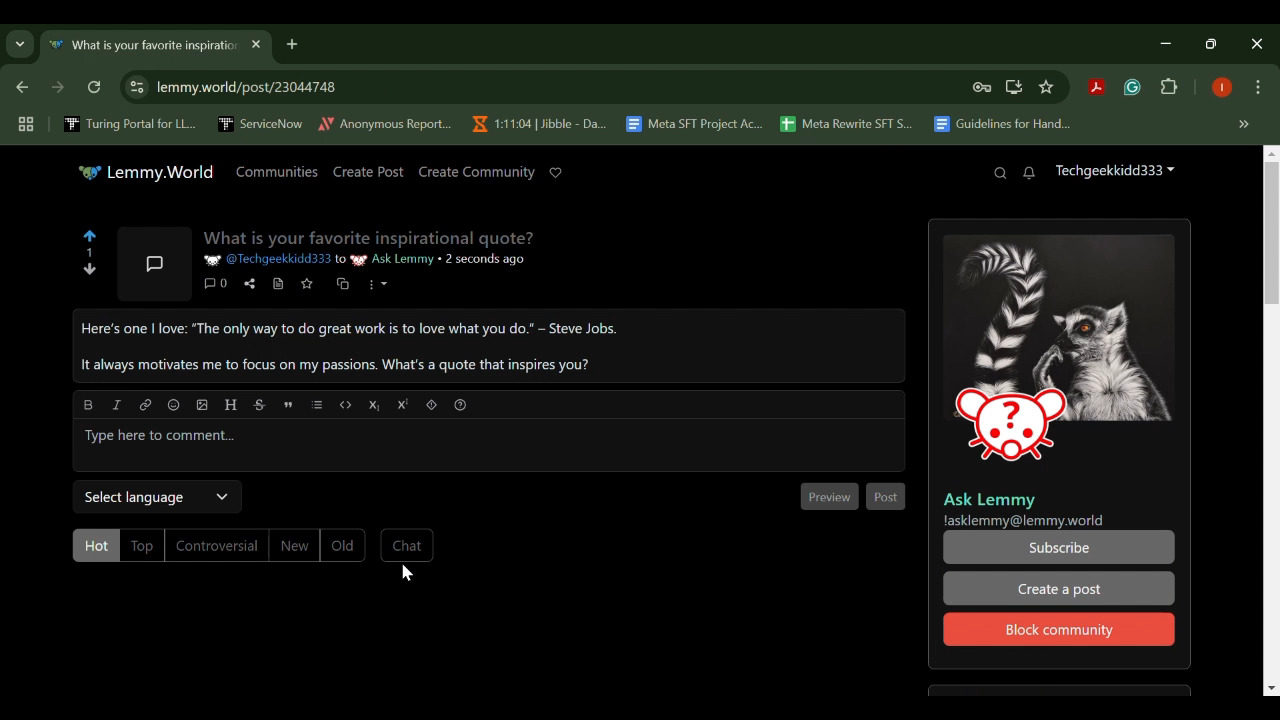 The width and height of the screenshot is (1280, 720). Describe the element at coordinates (406, 573) in the screenshot. I see `Cursor Position AFTER_LAST_ACTION` at that location.